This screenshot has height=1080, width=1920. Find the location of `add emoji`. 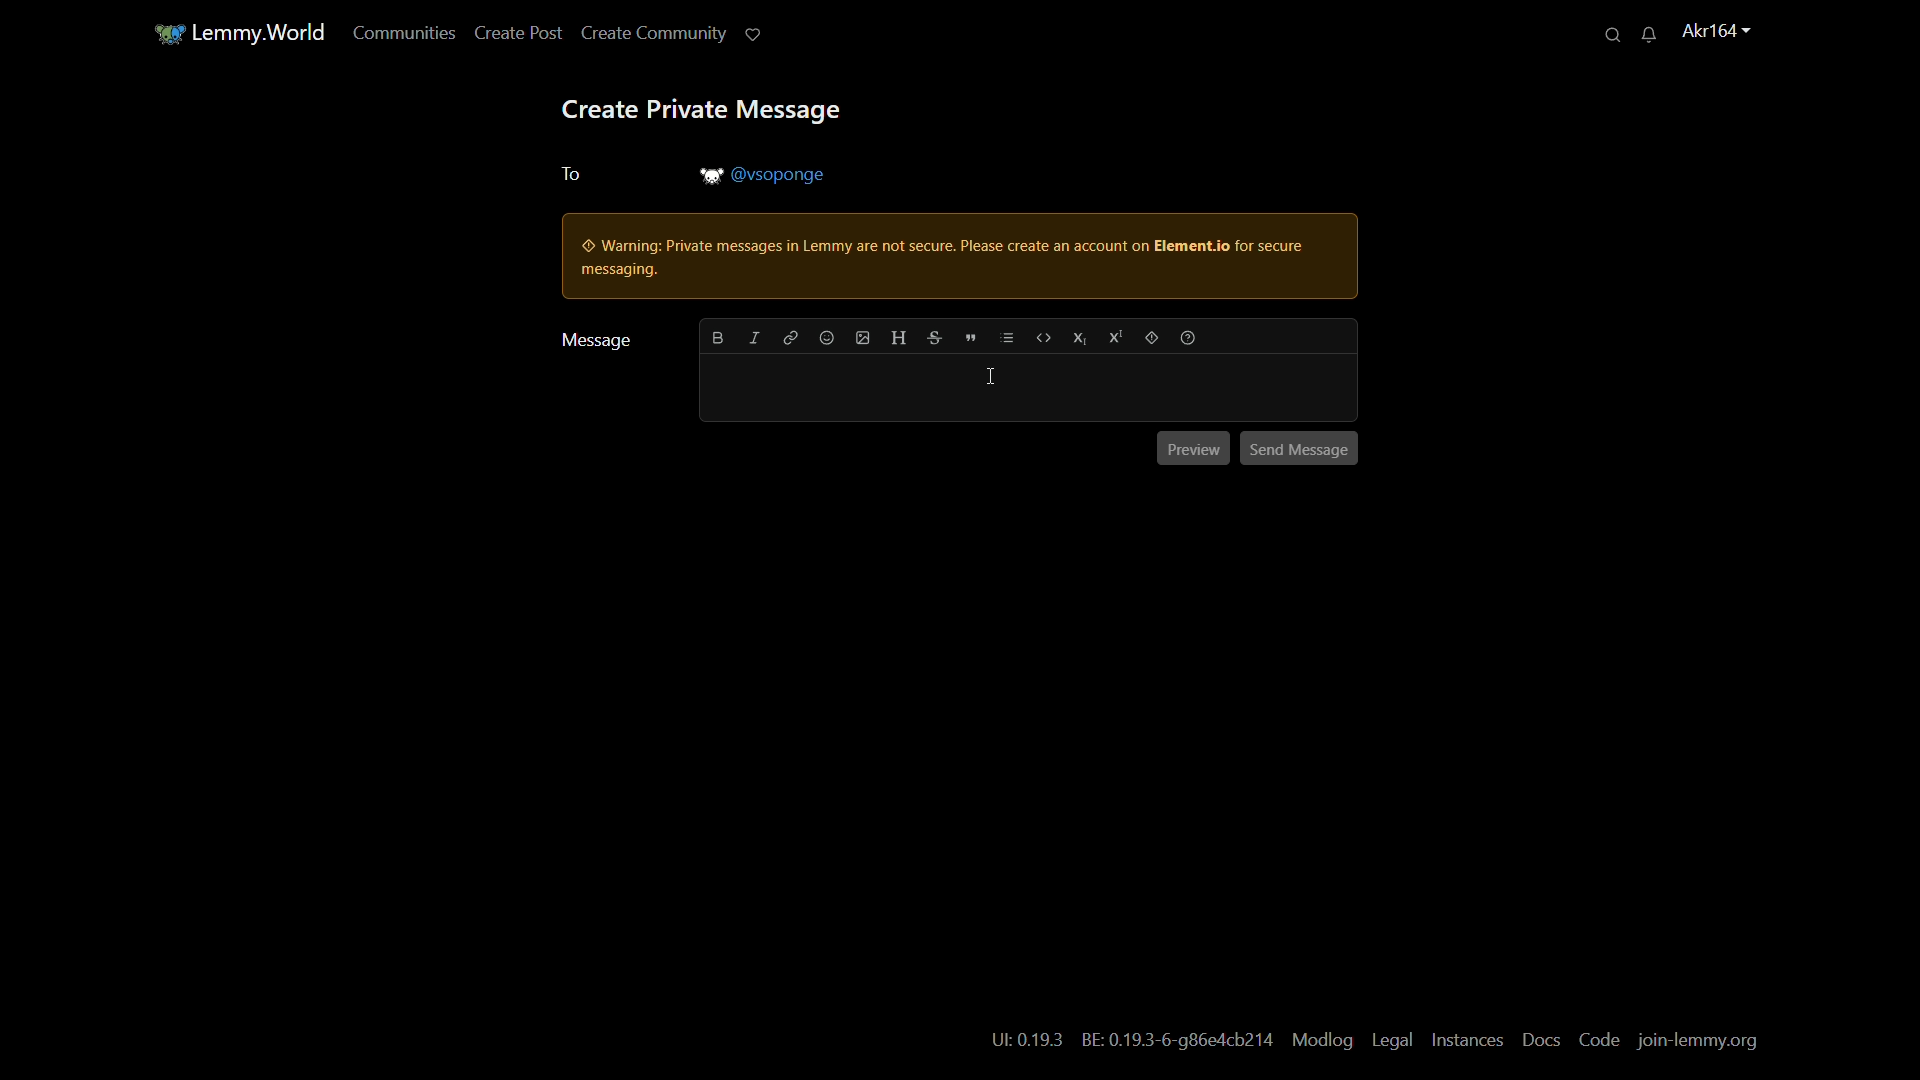

add emoji is located at coordinates (825, 337).